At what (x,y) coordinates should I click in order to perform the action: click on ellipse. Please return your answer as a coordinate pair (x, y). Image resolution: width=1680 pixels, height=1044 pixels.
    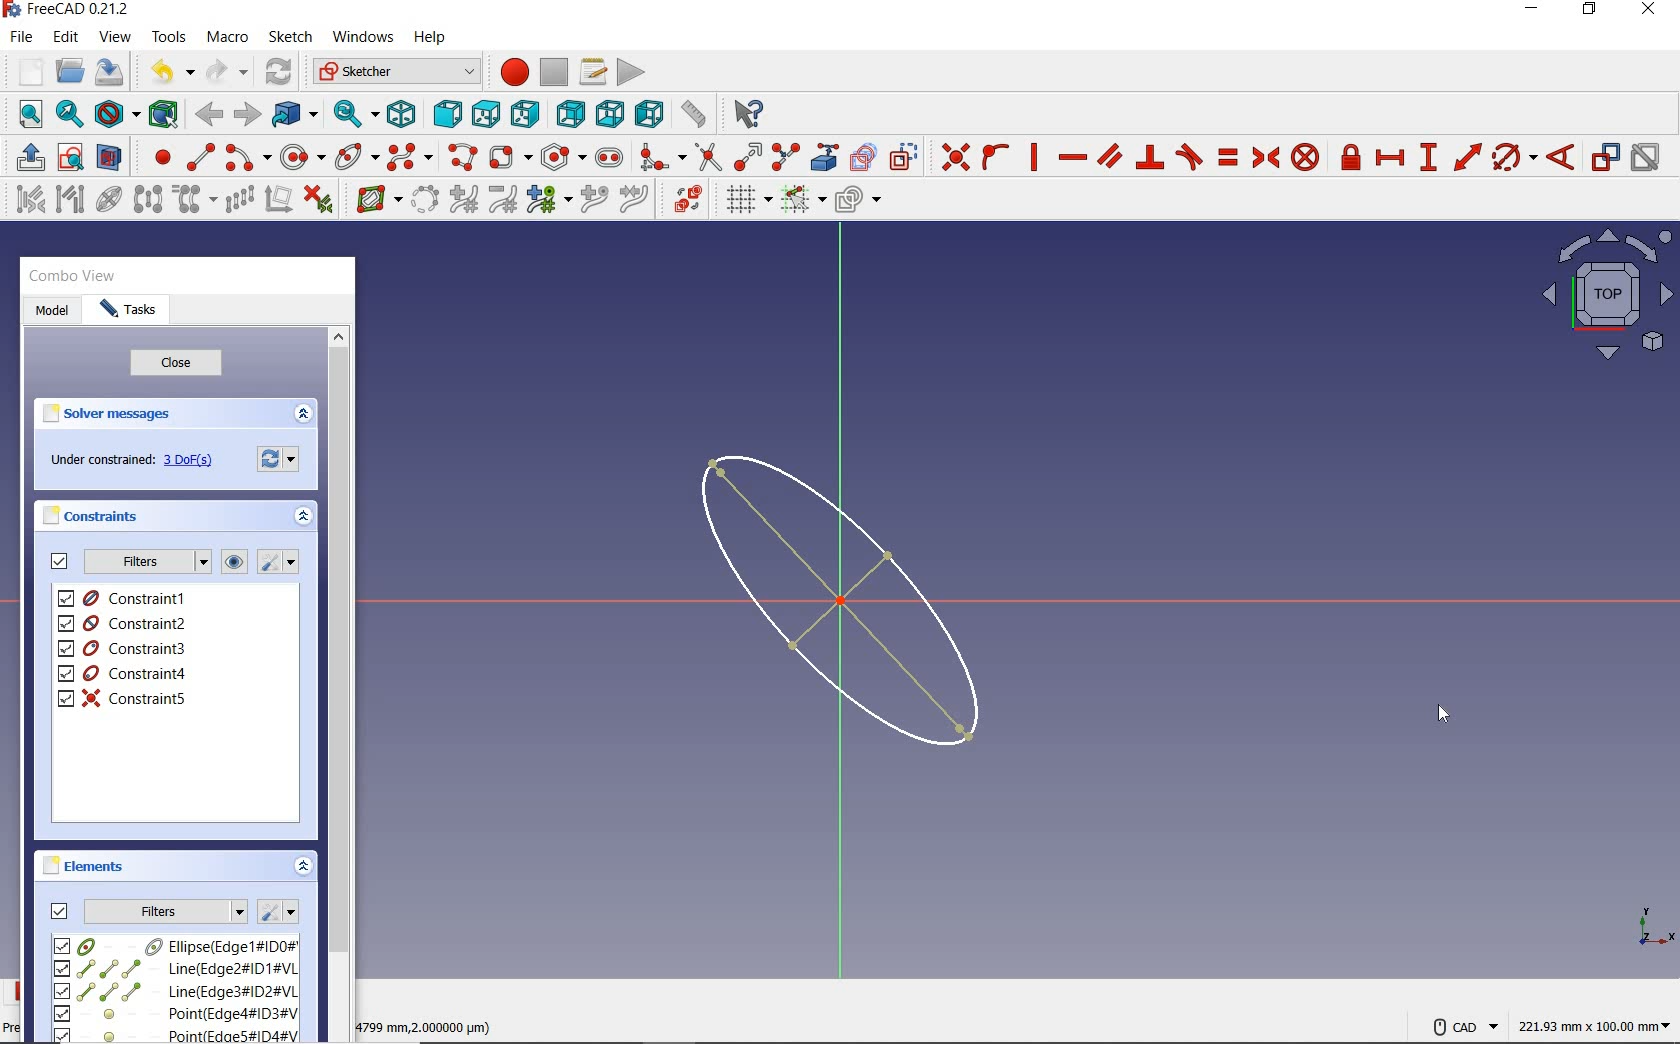
    Looking at the image, I should click on (356, 155).